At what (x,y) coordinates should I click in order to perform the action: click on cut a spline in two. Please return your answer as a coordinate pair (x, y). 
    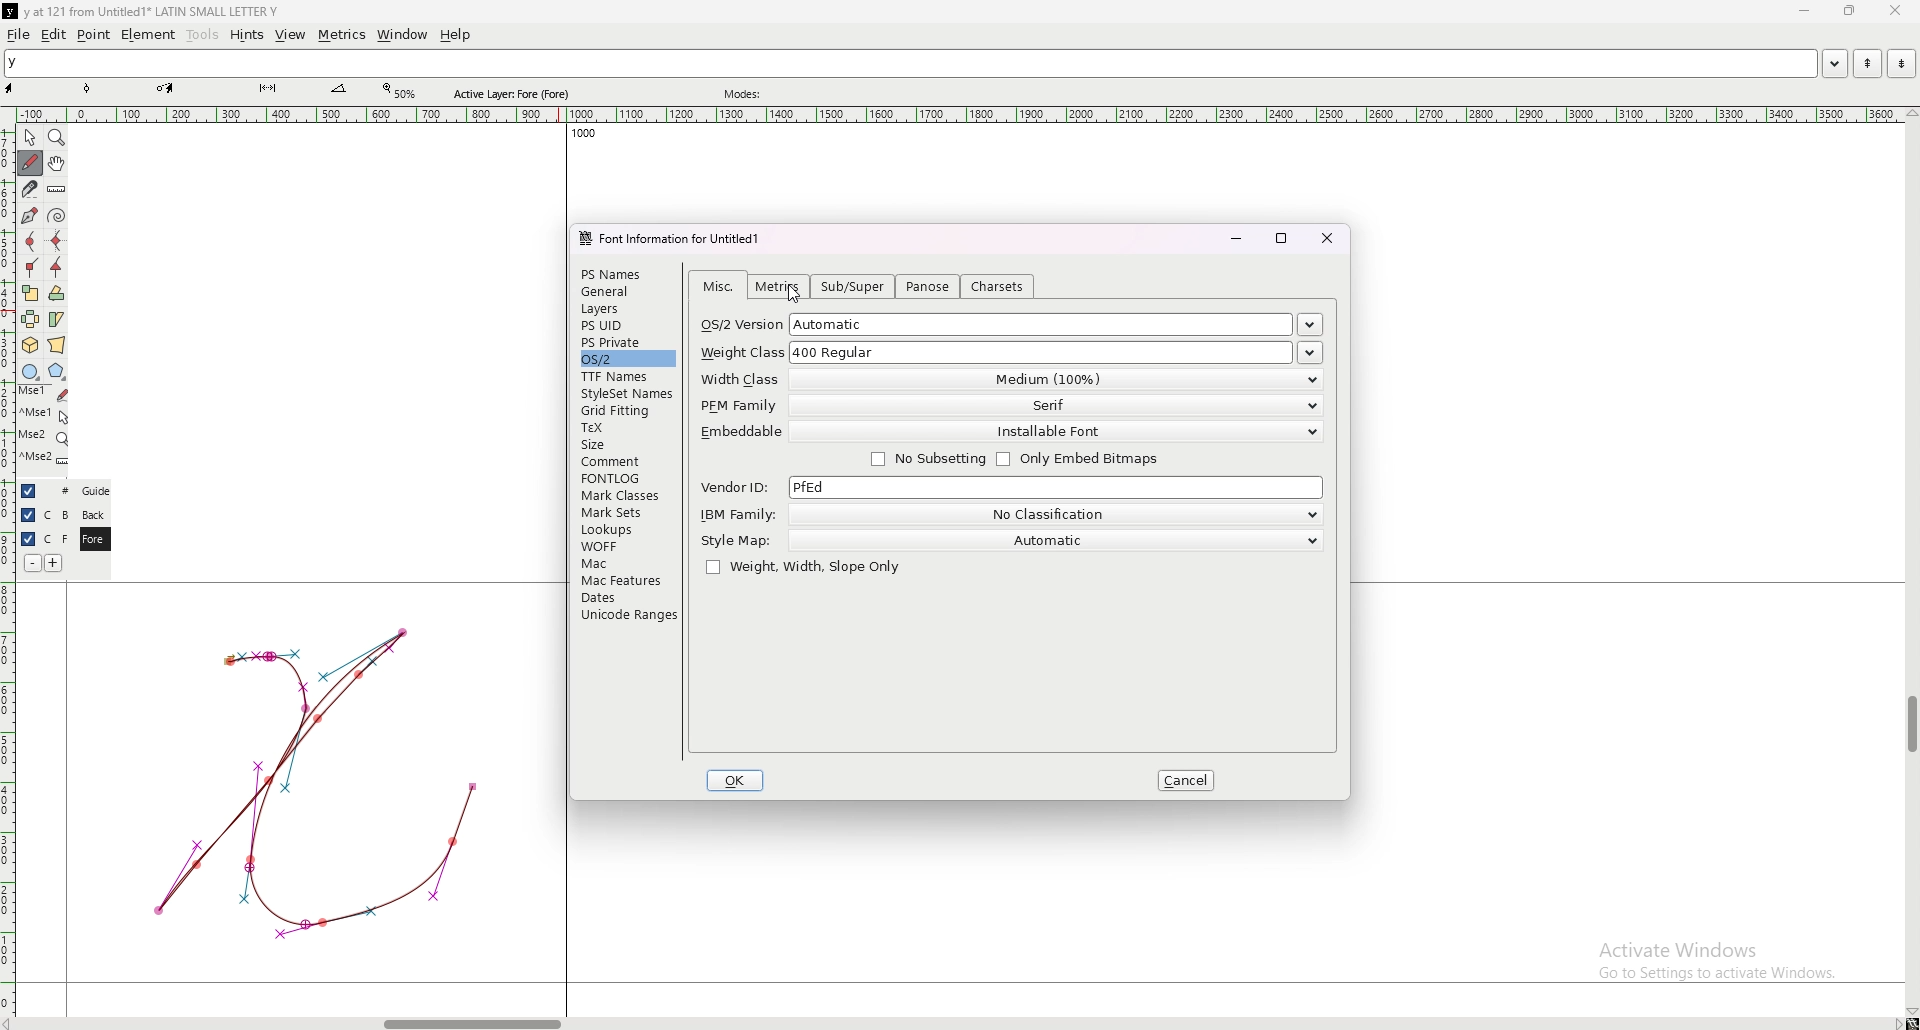
    Looking at the image, I should click on (28, 189).